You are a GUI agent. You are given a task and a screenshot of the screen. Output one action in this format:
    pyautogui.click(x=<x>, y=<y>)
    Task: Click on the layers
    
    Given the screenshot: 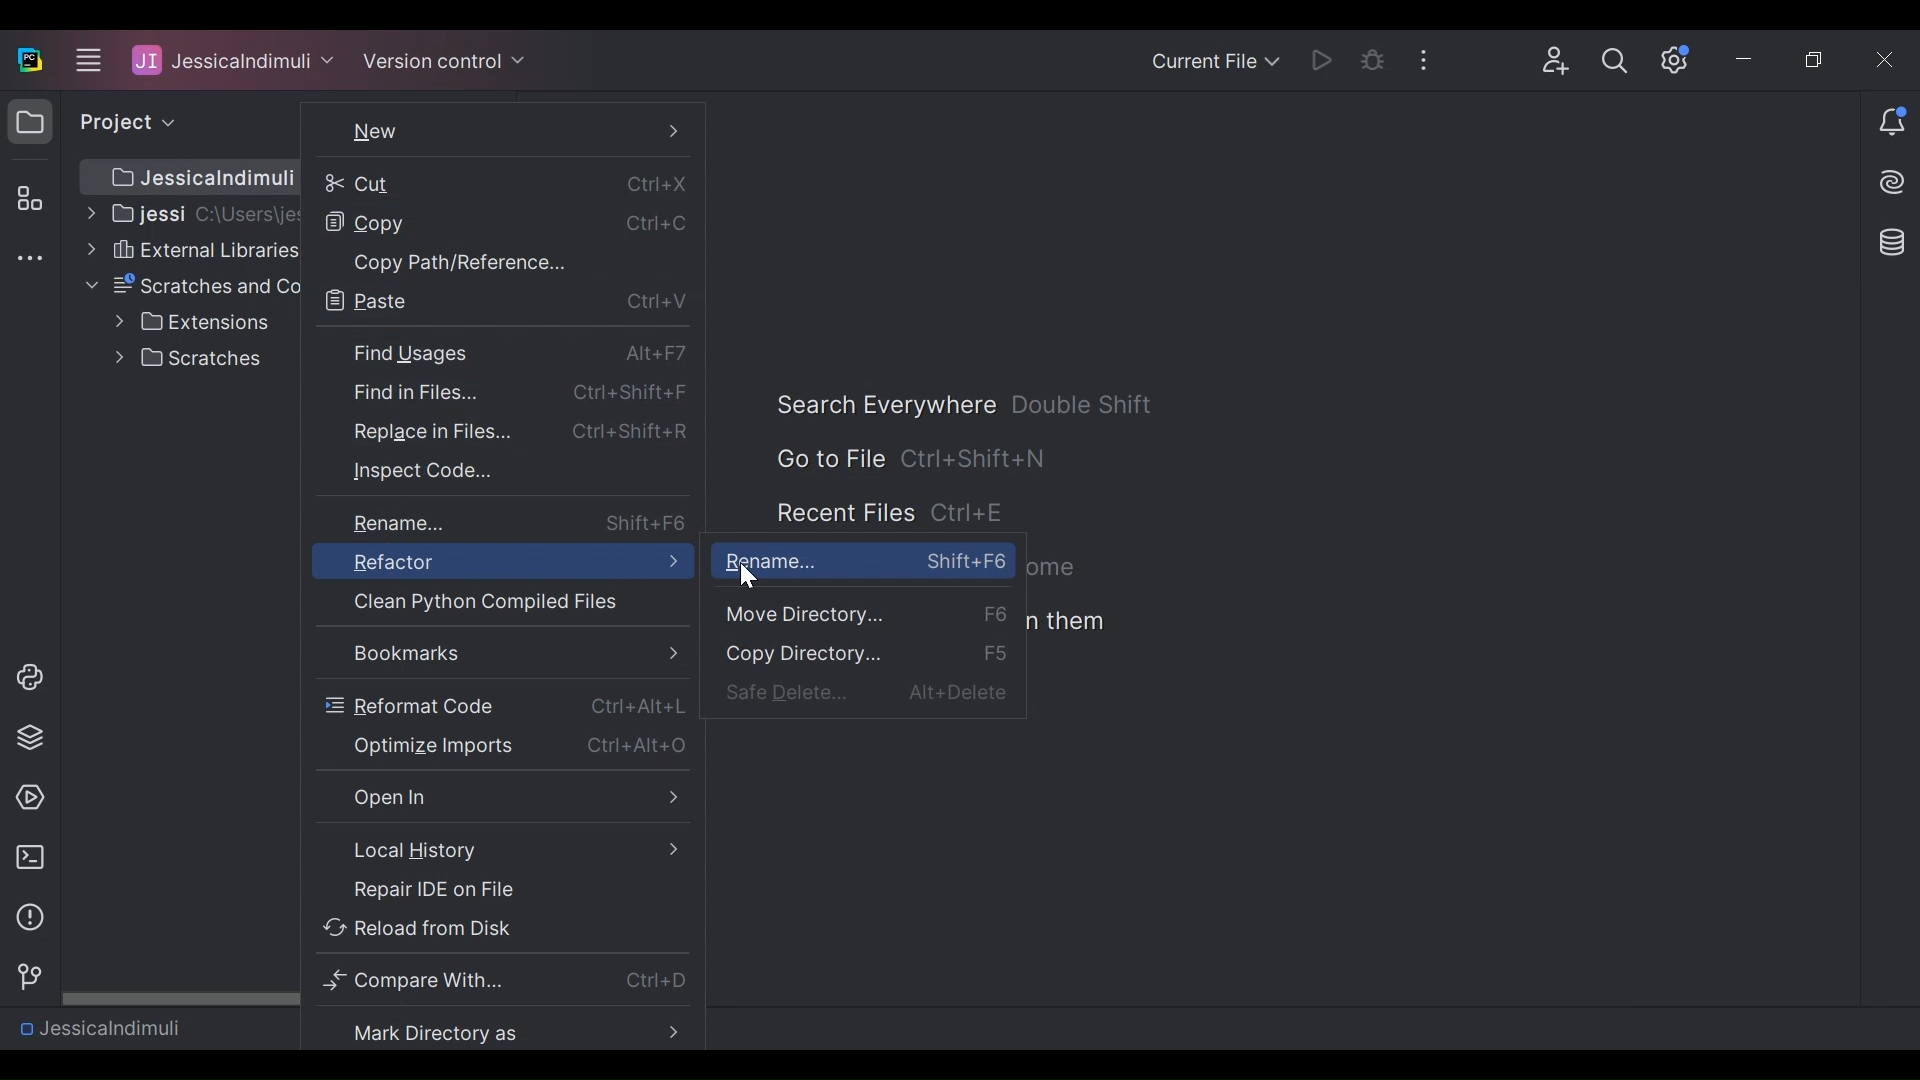 What is the action you would take?
    pyautogui.click(x=29, y=736)
    